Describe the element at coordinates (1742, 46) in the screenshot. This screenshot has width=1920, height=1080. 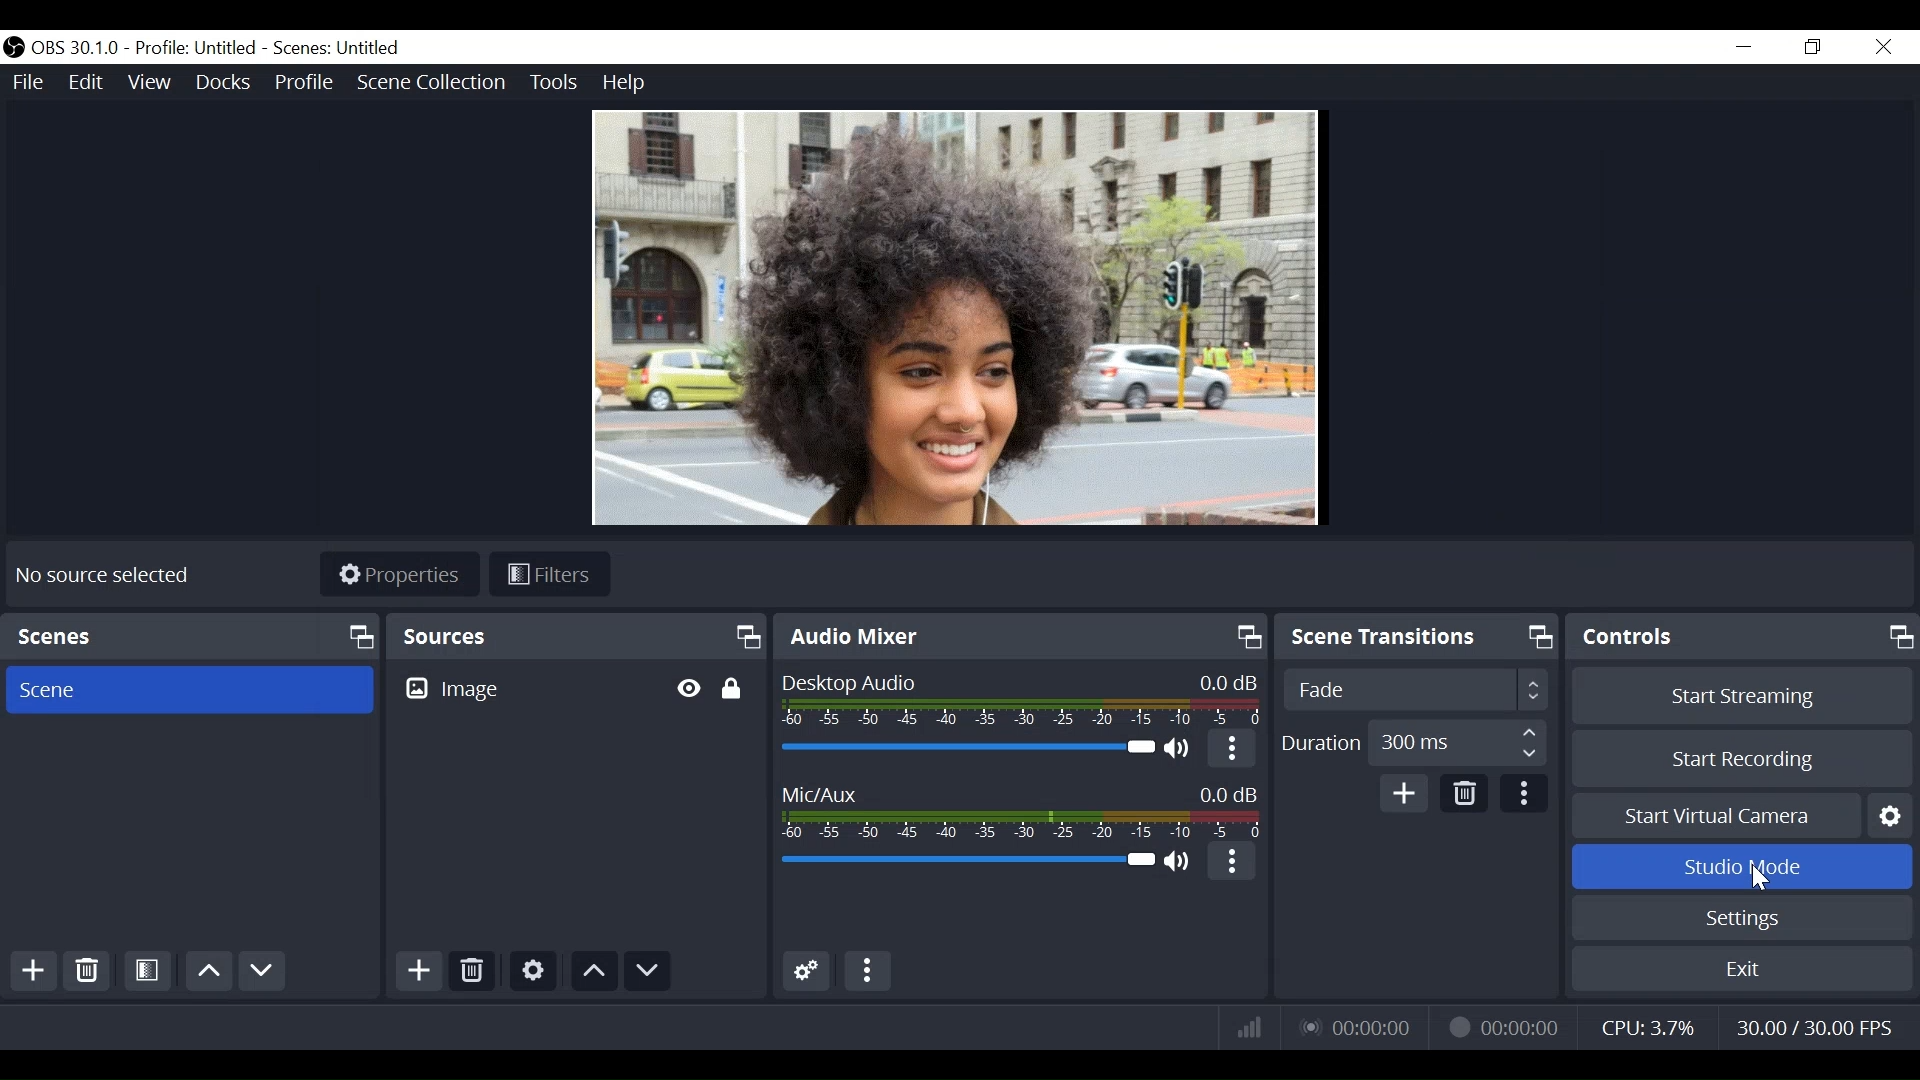
I see `minimize` at that location.